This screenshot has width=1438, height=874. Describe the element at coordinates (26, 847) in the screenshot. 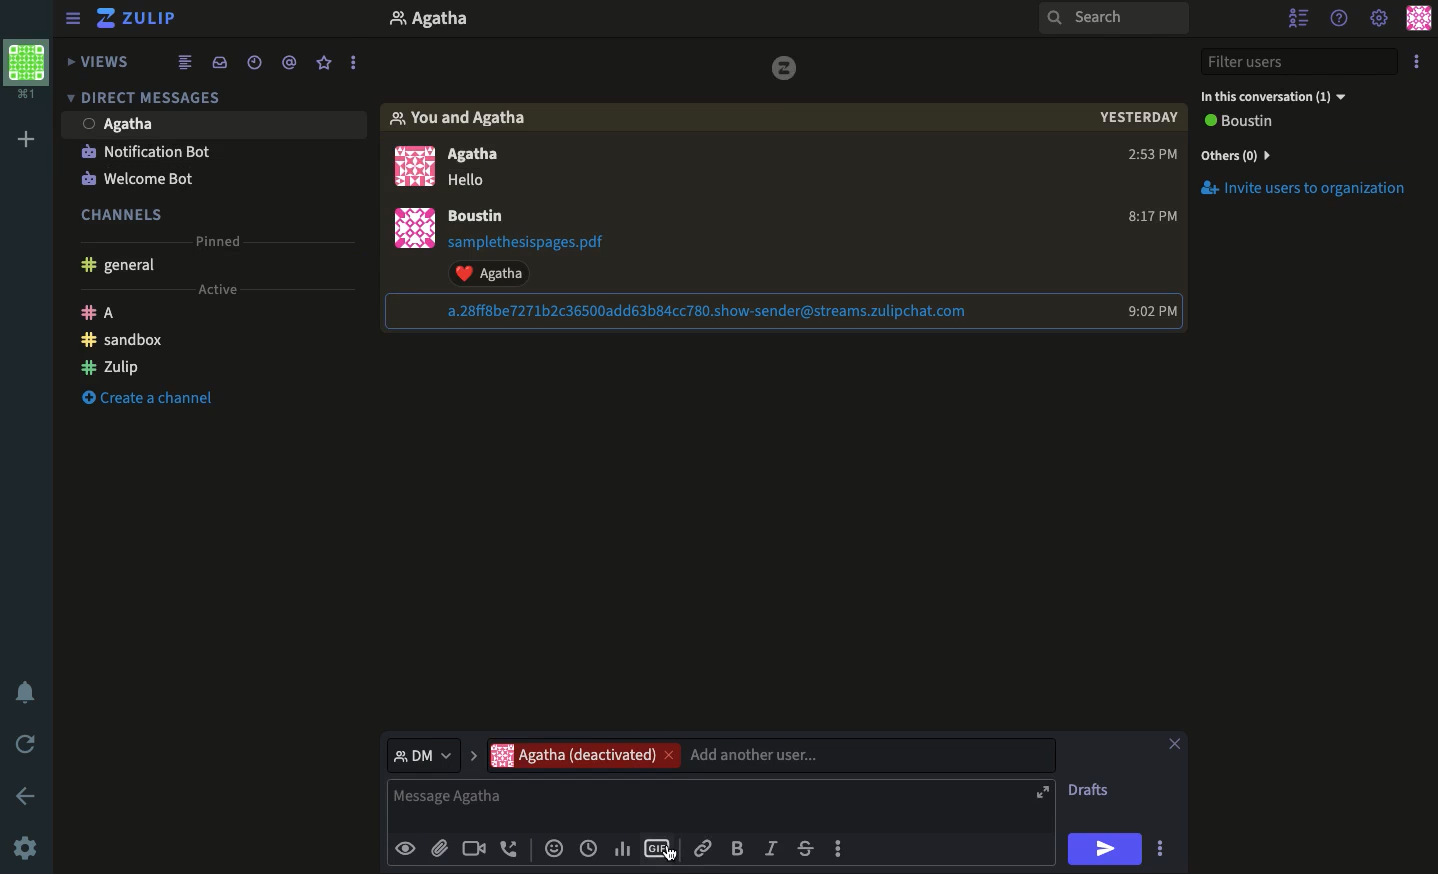

I see `Settings` at that location.